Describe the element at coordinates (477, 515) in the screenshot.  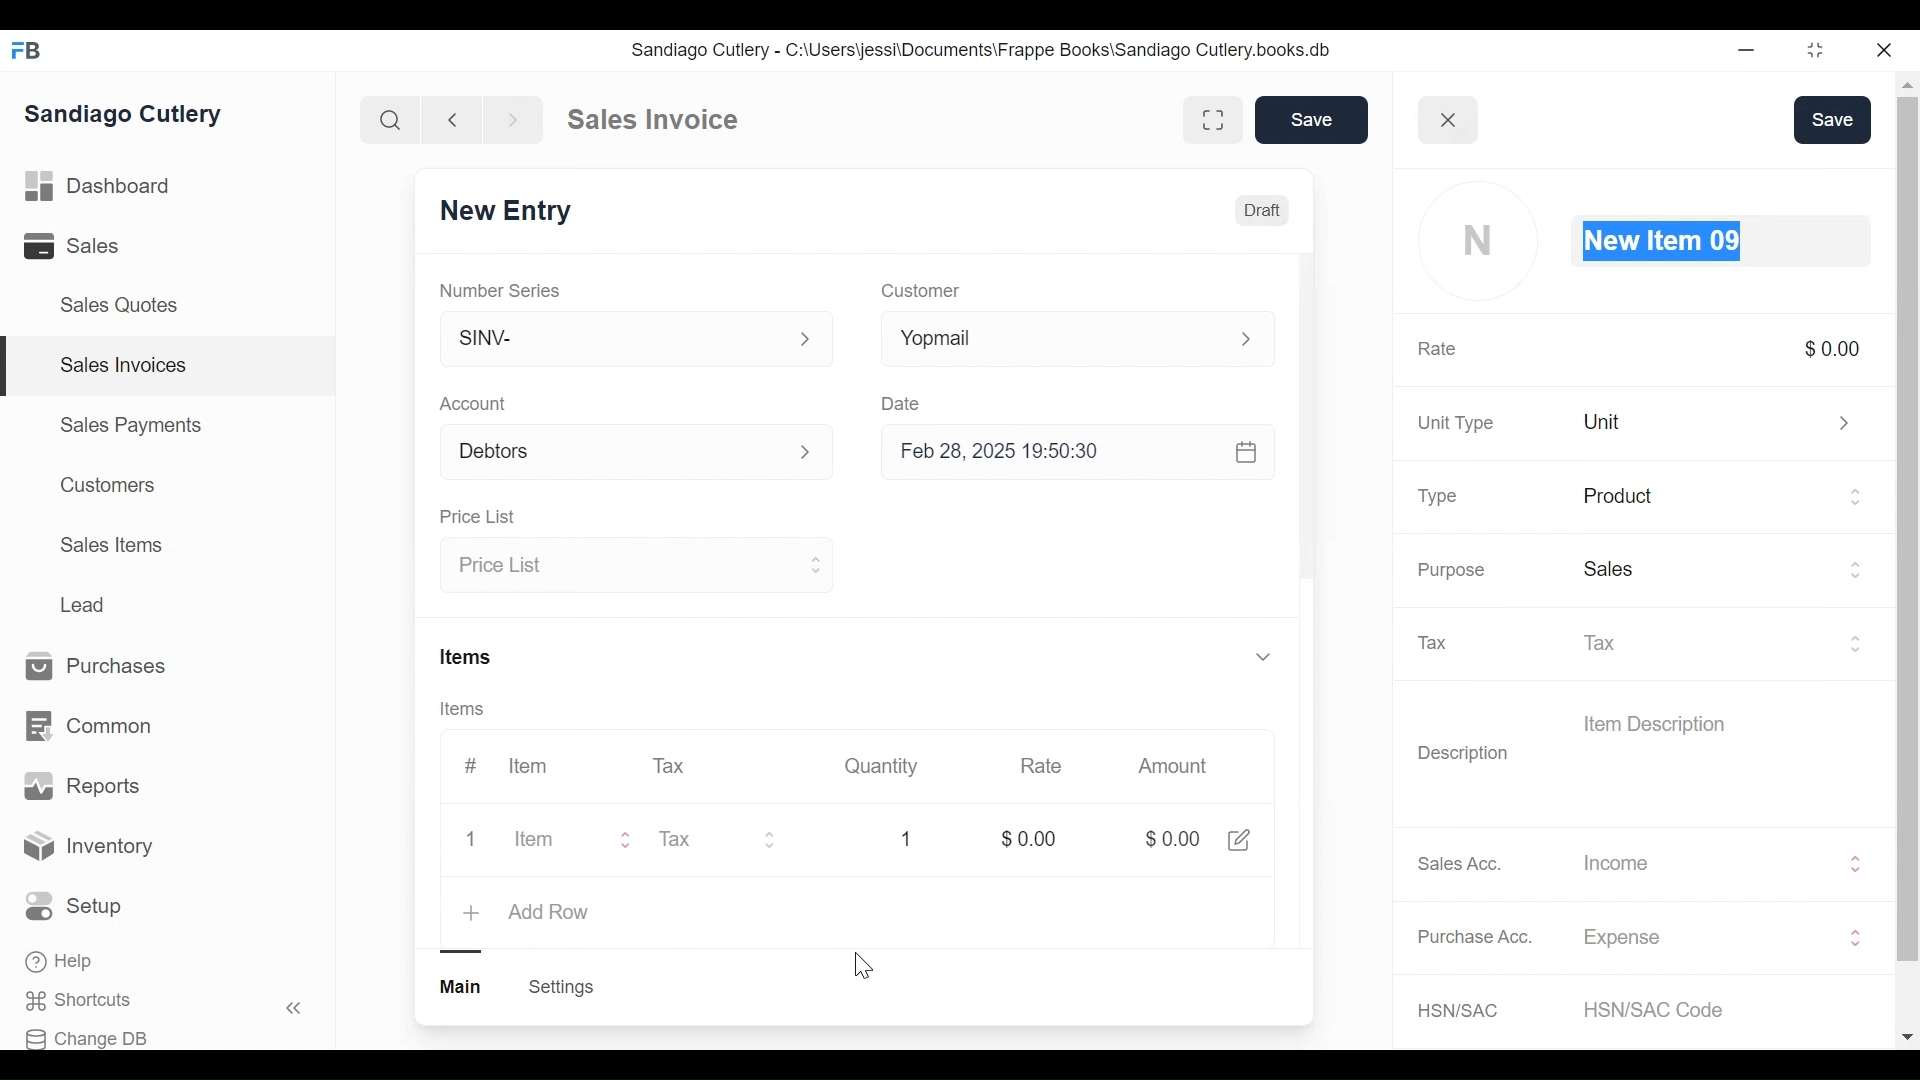
I see `Price List` at that location.